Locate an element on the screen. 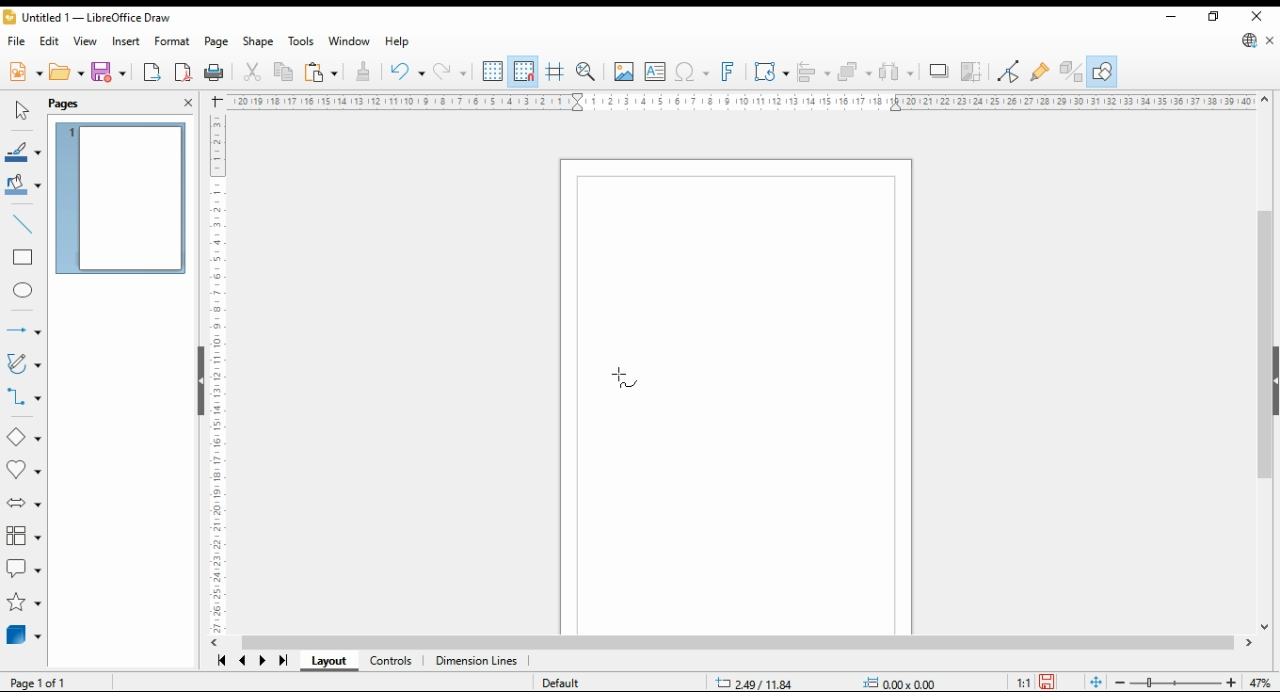 This screenshot has height=692, width=1280. page 1 is located at coordinates (122, 198).